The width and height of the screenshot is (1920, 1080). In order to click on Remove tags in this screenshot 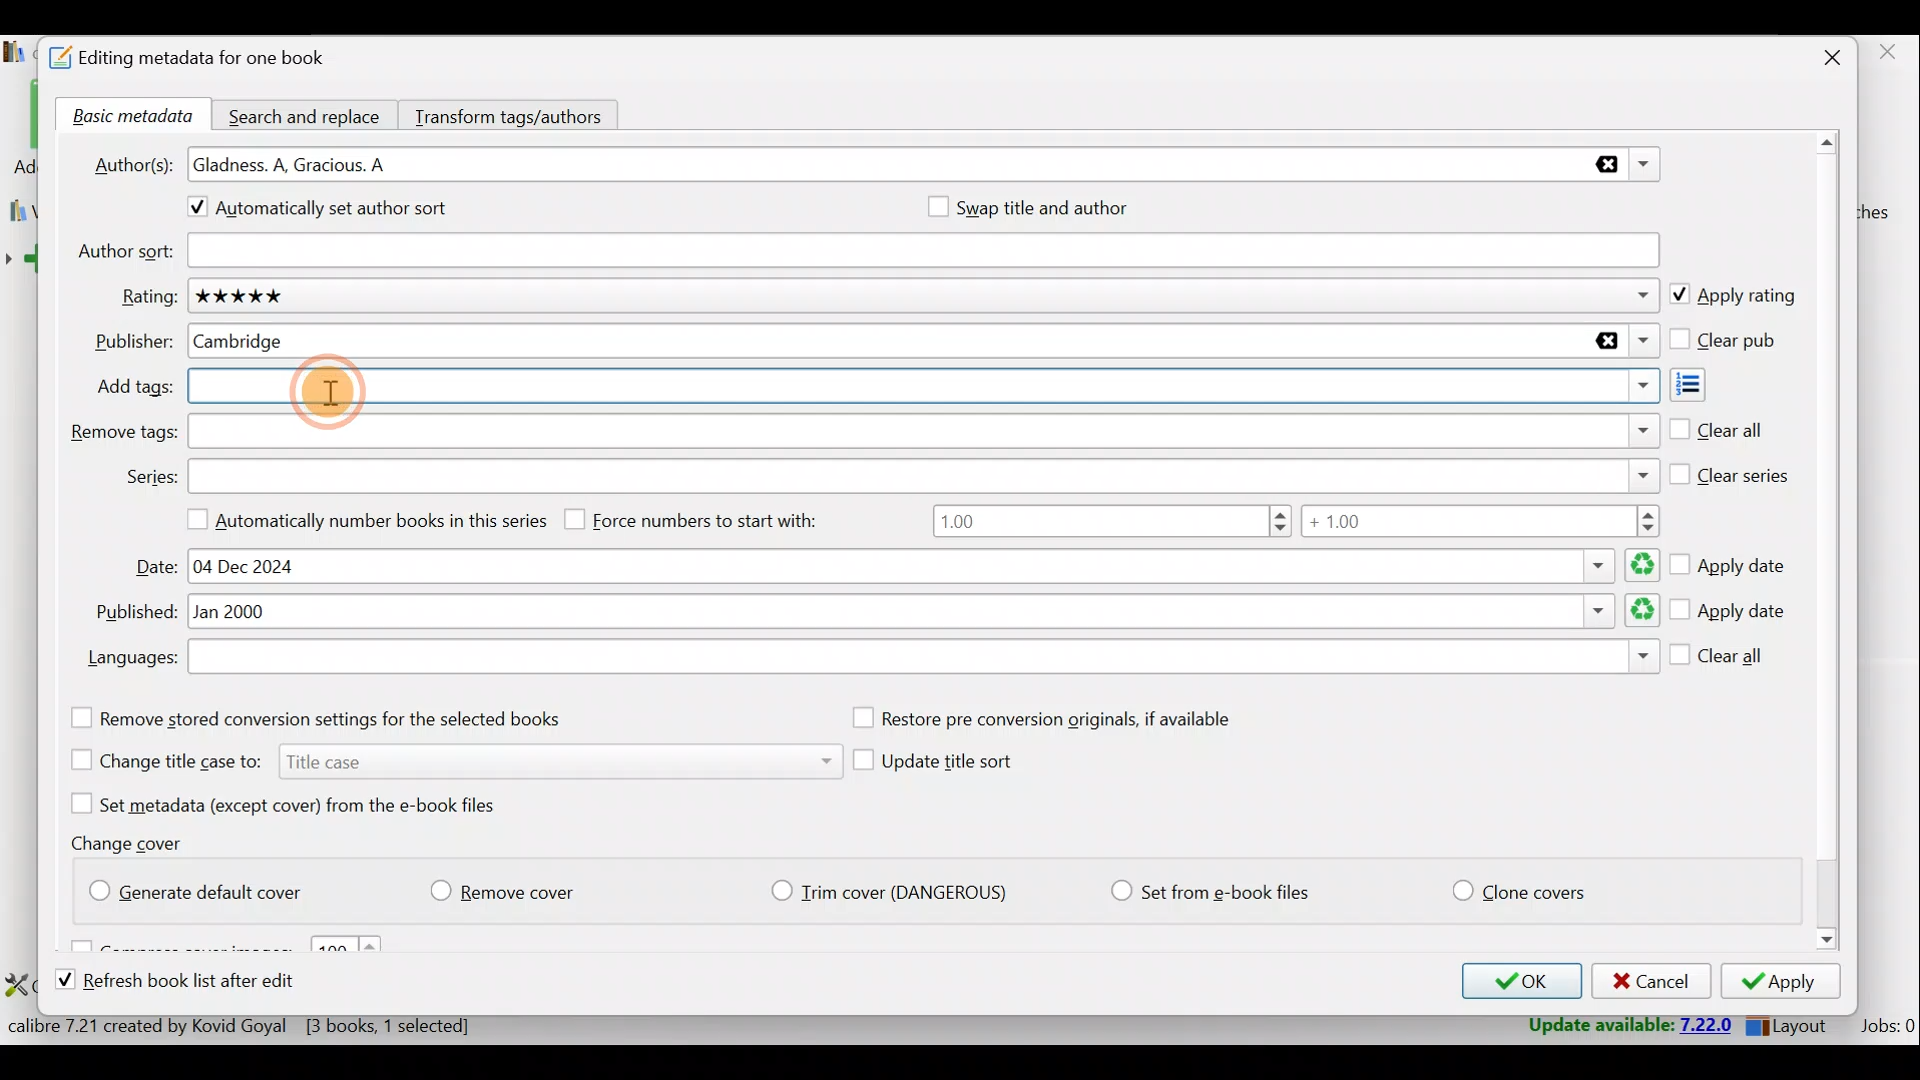, I will do `click(921, 431)`.